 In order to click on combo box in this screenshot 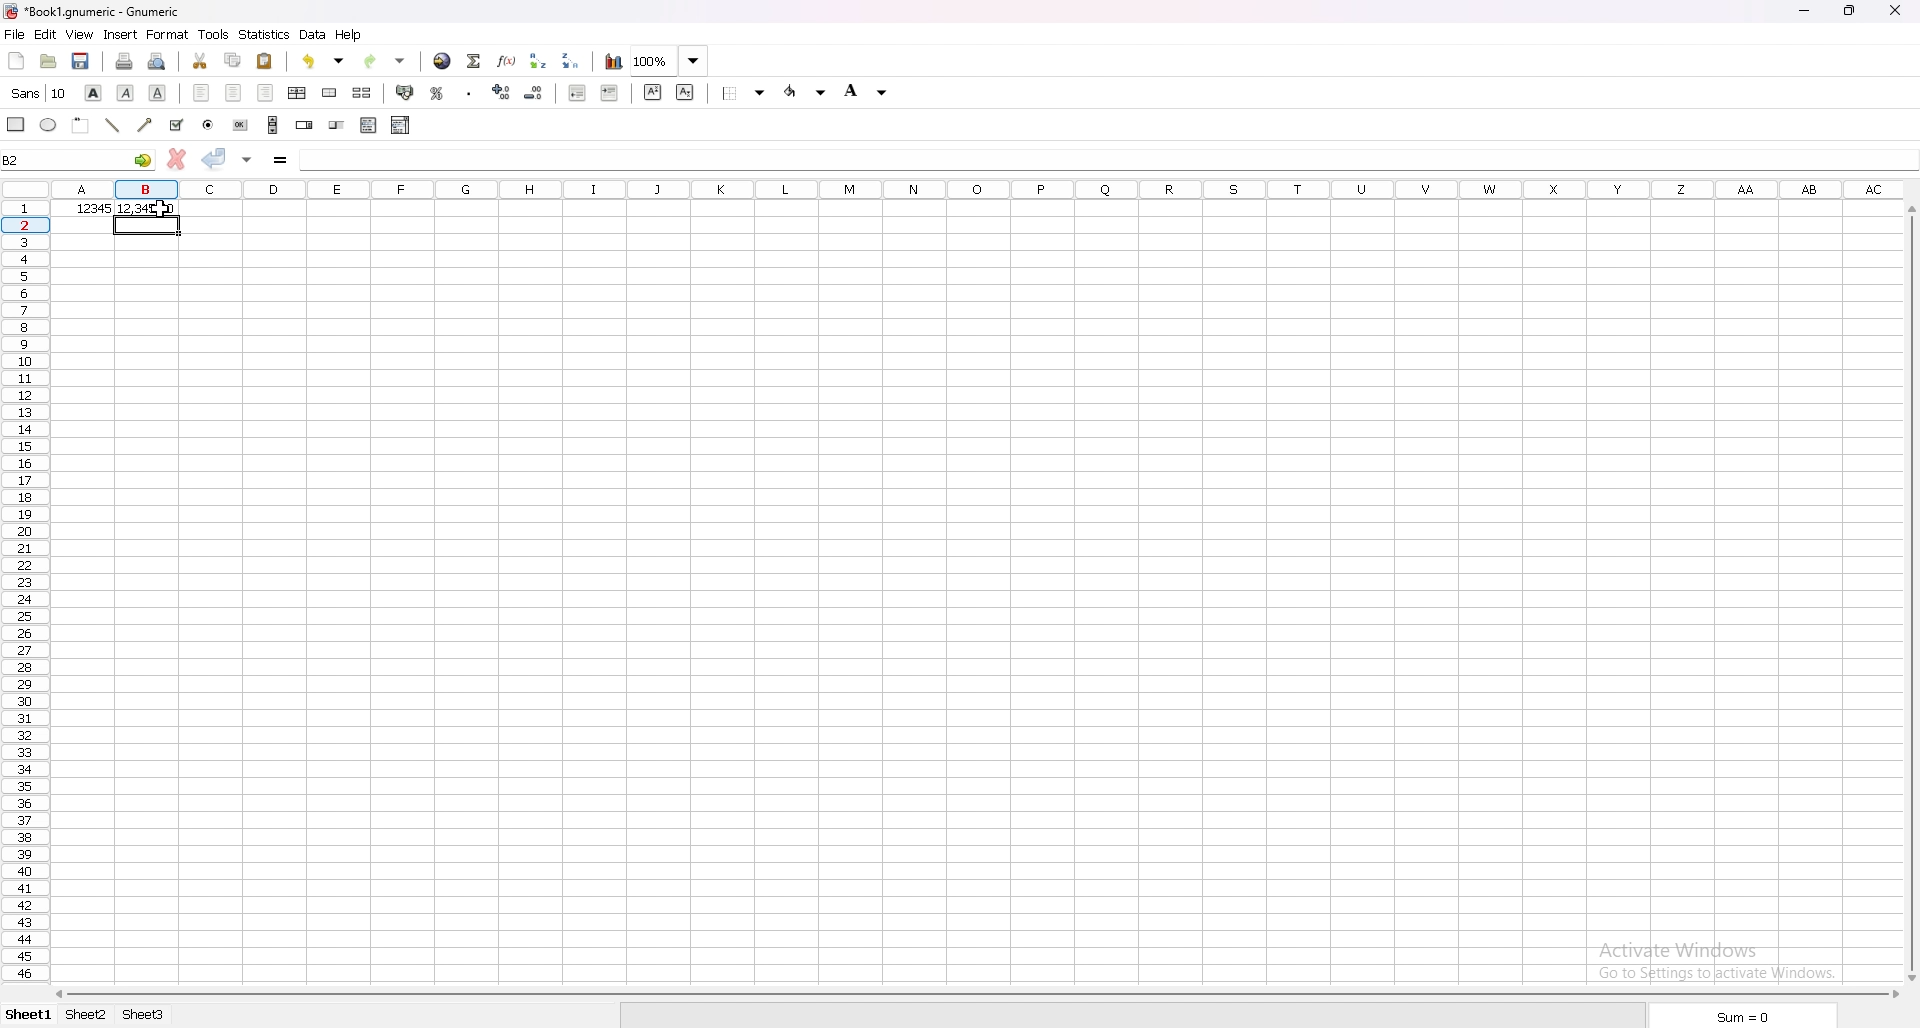, I will do `click(401, 125)`.